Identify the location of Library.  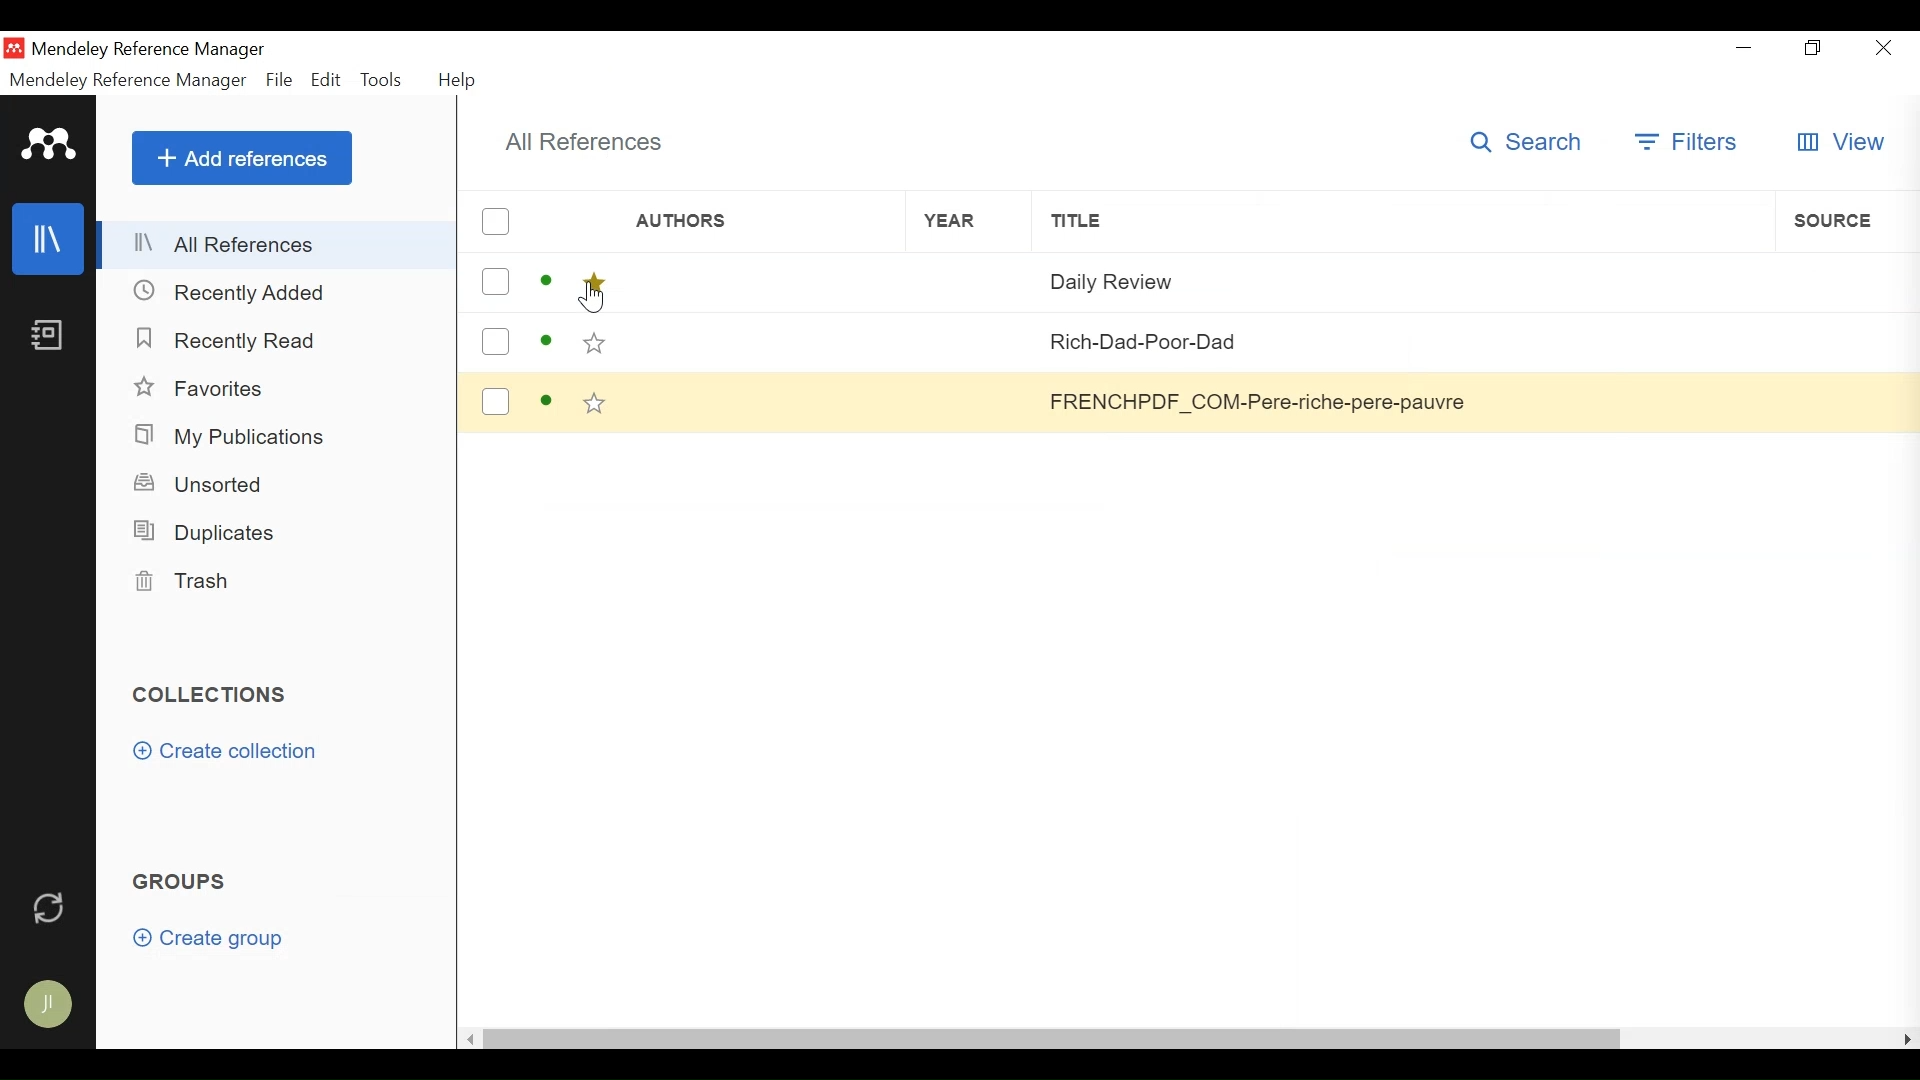
(49, 239).